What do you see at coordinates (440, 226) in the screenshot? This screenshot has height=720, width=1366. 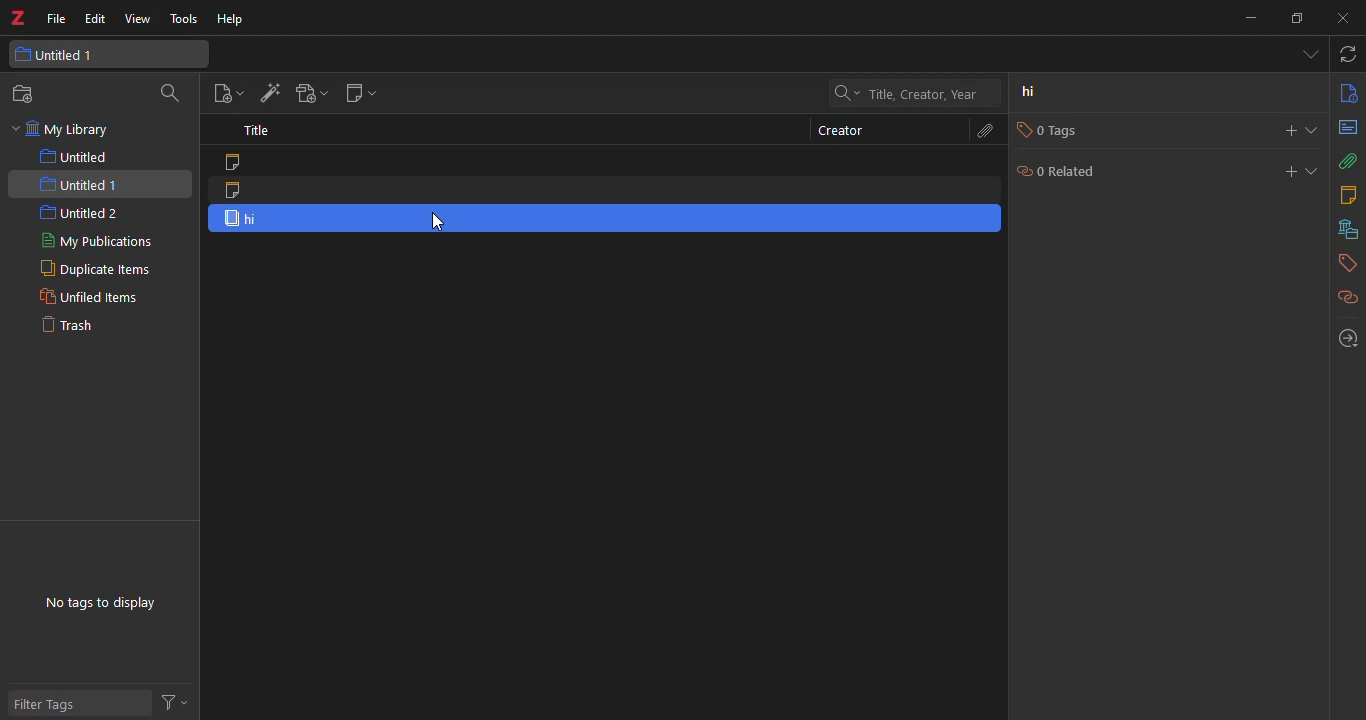 I see `cursor` at bounding box center [440, 226].